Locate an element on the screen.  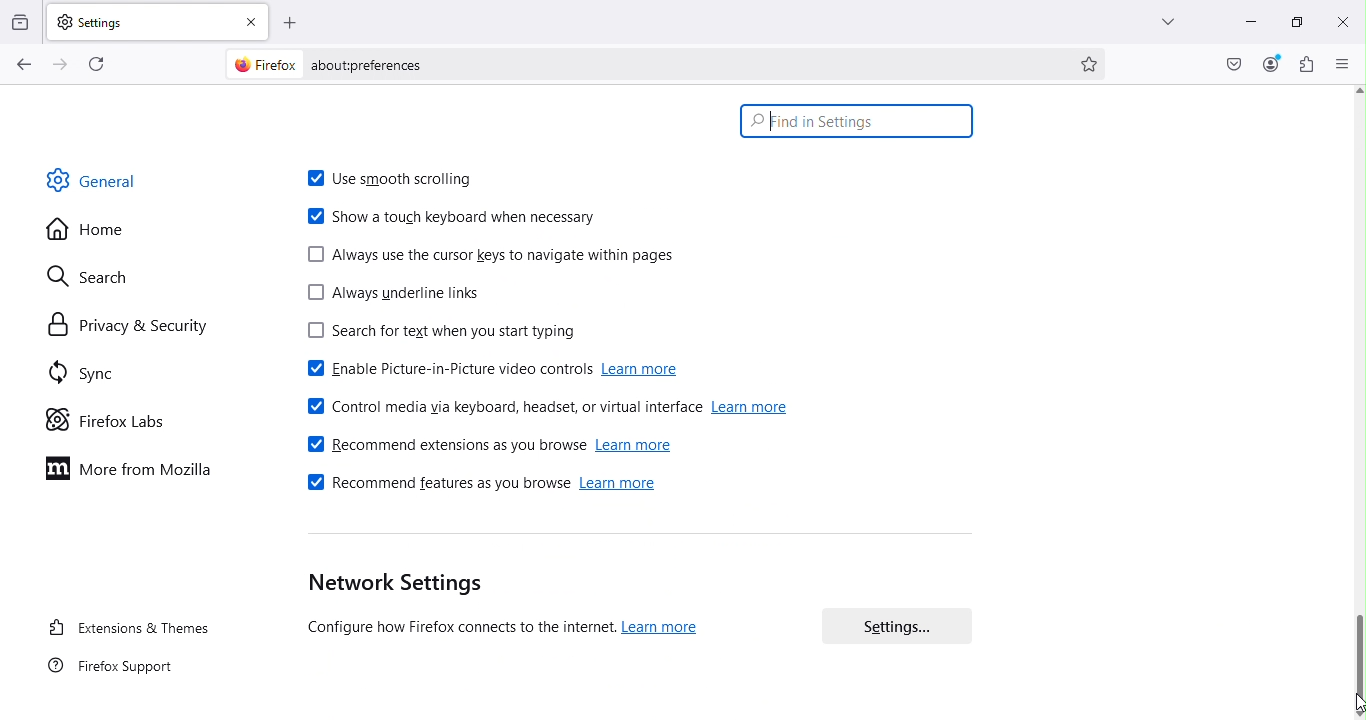
Settings tab is located at coordinates (139, 20).